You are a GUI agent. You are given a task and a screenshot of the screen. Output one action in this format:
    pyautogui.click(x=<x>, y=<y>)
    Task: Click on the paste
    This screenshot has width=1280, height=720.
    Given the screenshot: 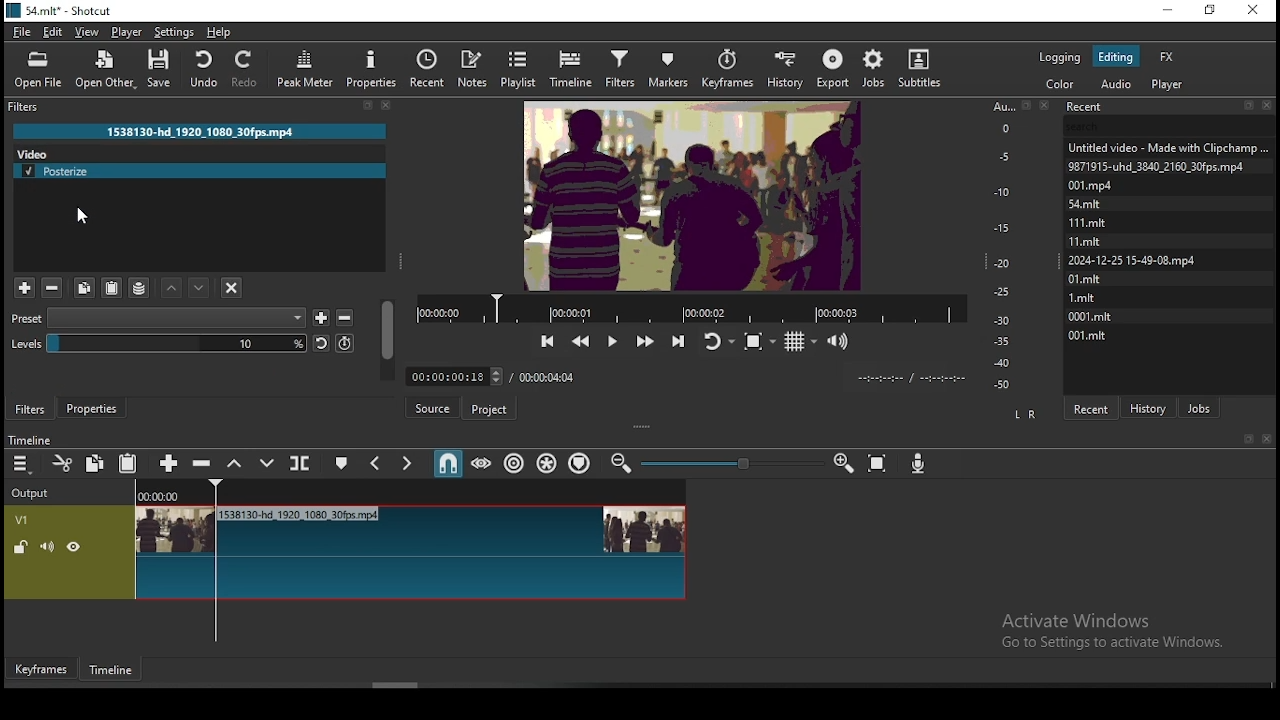 What is the action you would take?
    pyautogui.click(x=130, y=464)
    